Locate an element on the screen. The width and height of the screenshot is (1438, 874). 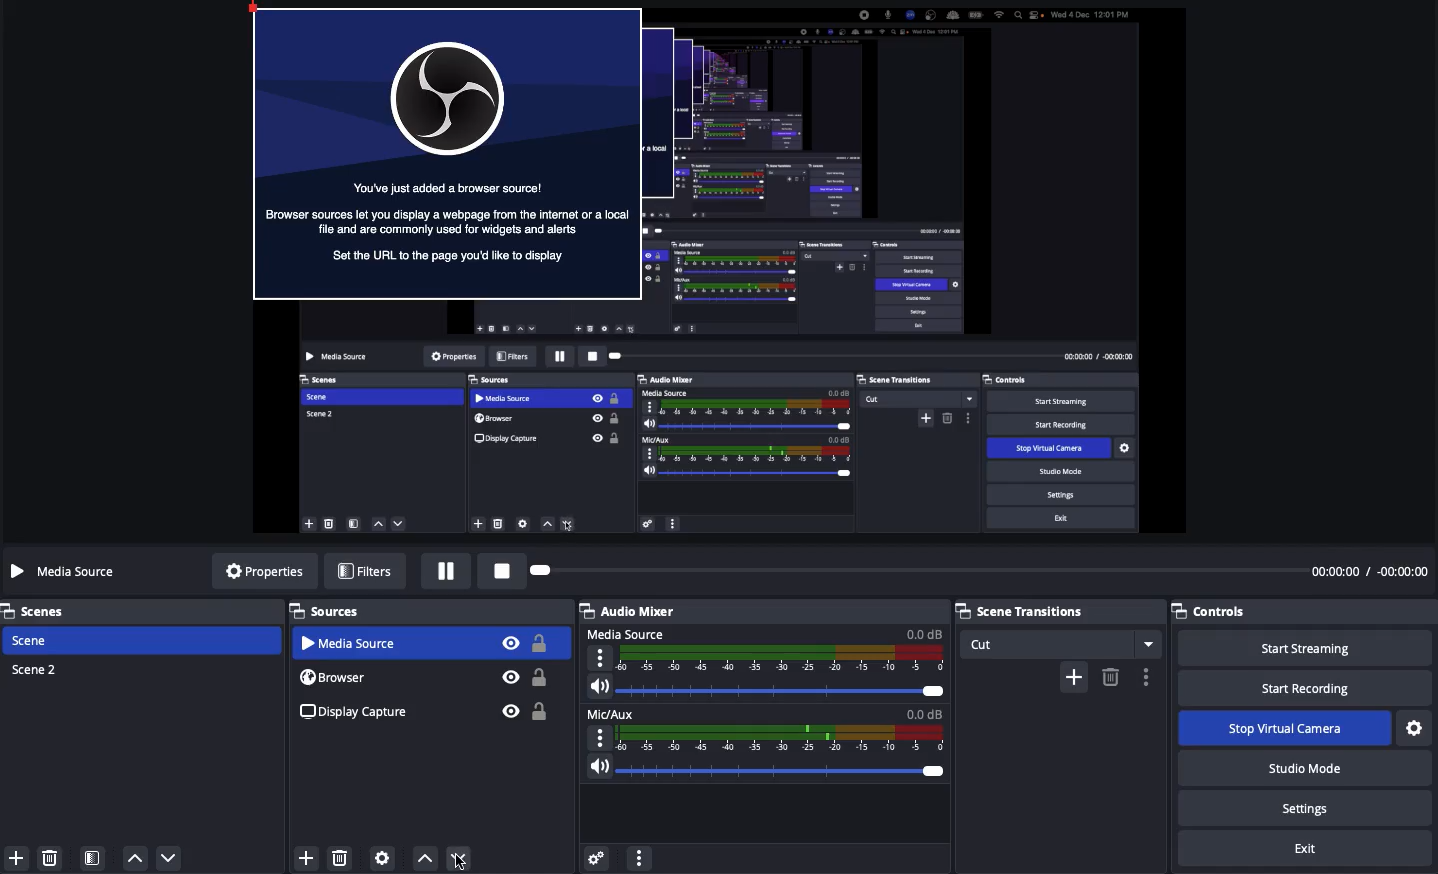
Browser is located at coordinates (332, 678).